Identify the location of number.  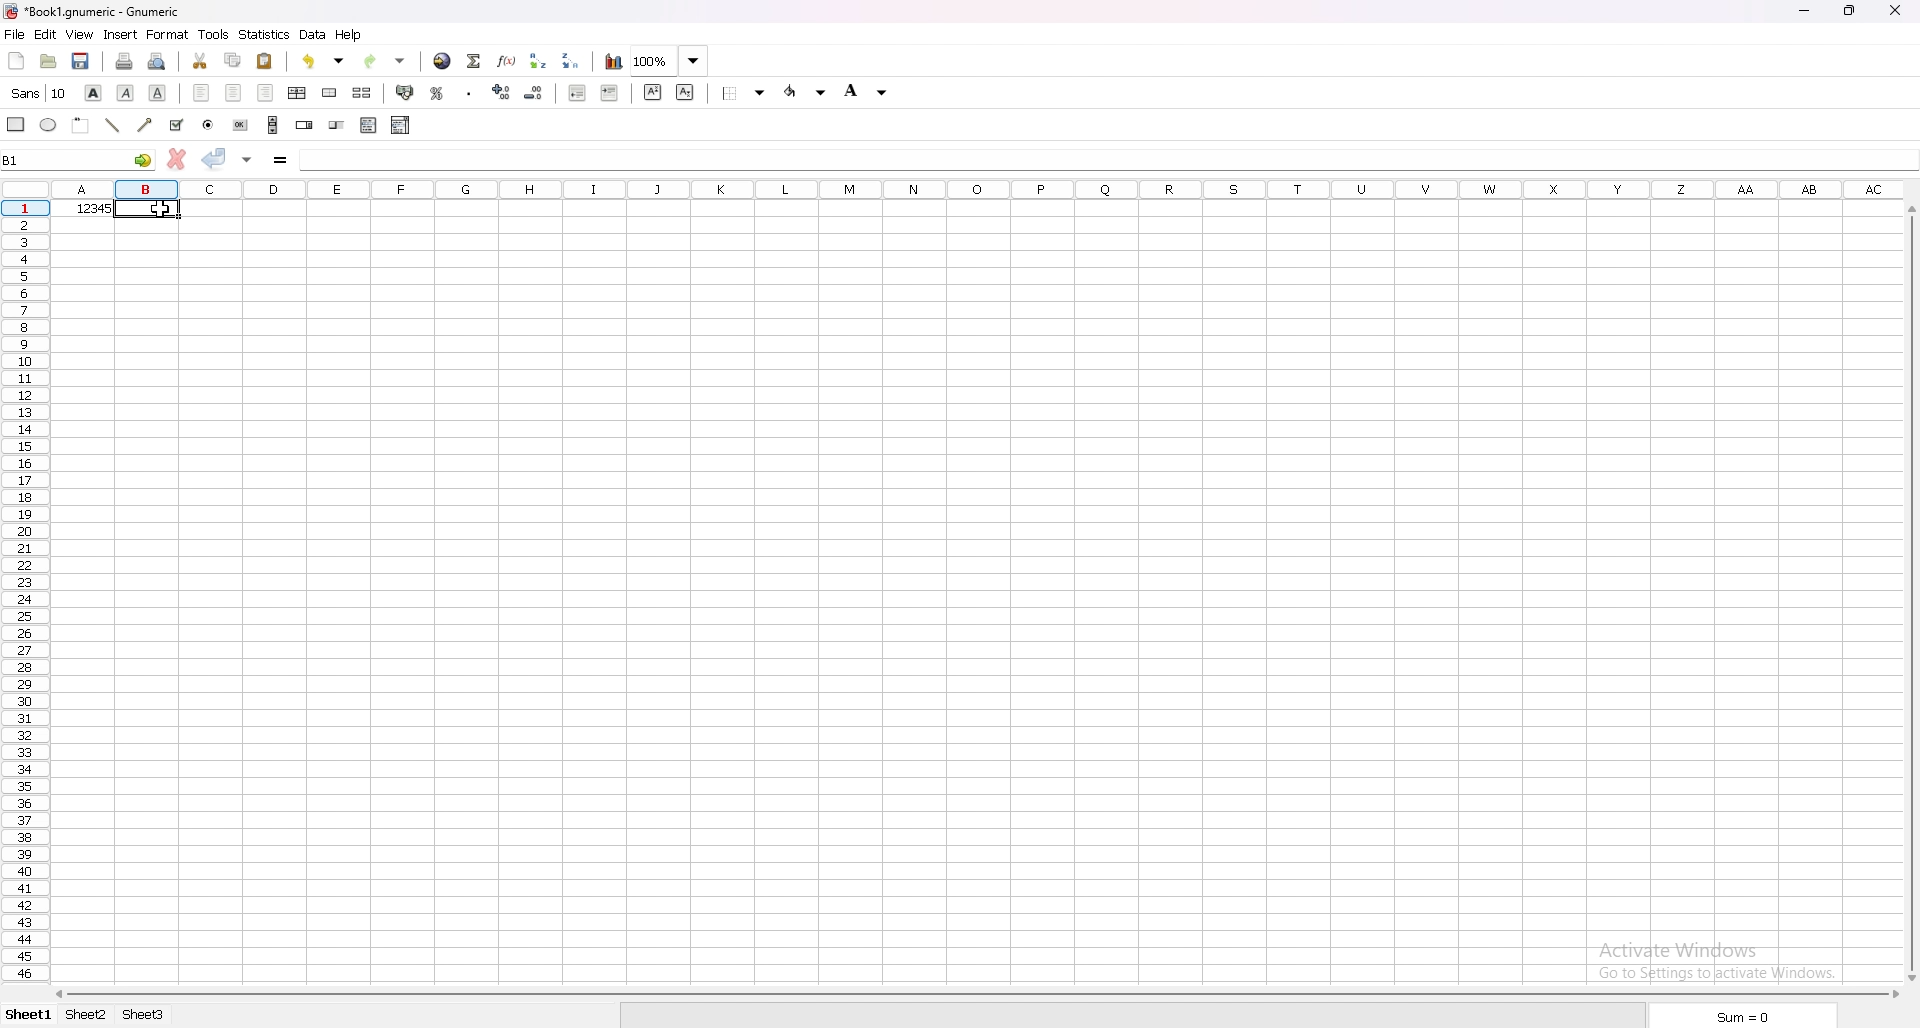
(79, 208).